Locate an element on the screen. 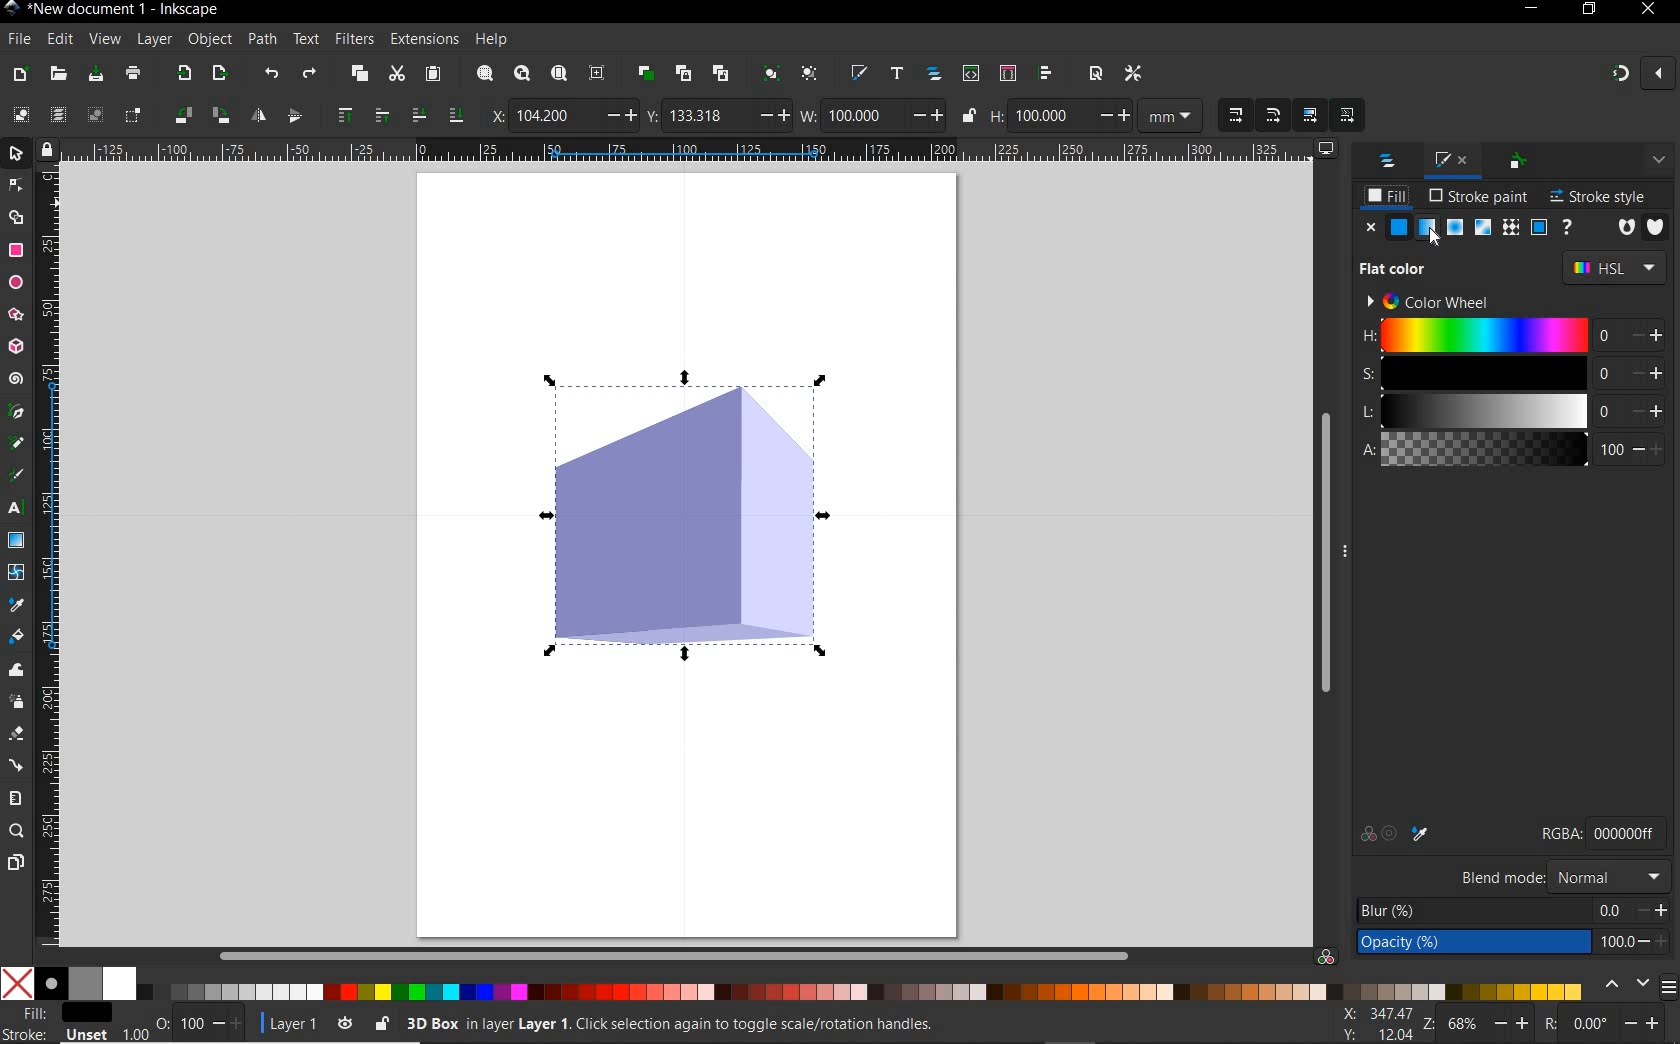 The width and height of the screenshot is (1680, 1044). MEASUREMENTS is located at coordinates (1171, 115).